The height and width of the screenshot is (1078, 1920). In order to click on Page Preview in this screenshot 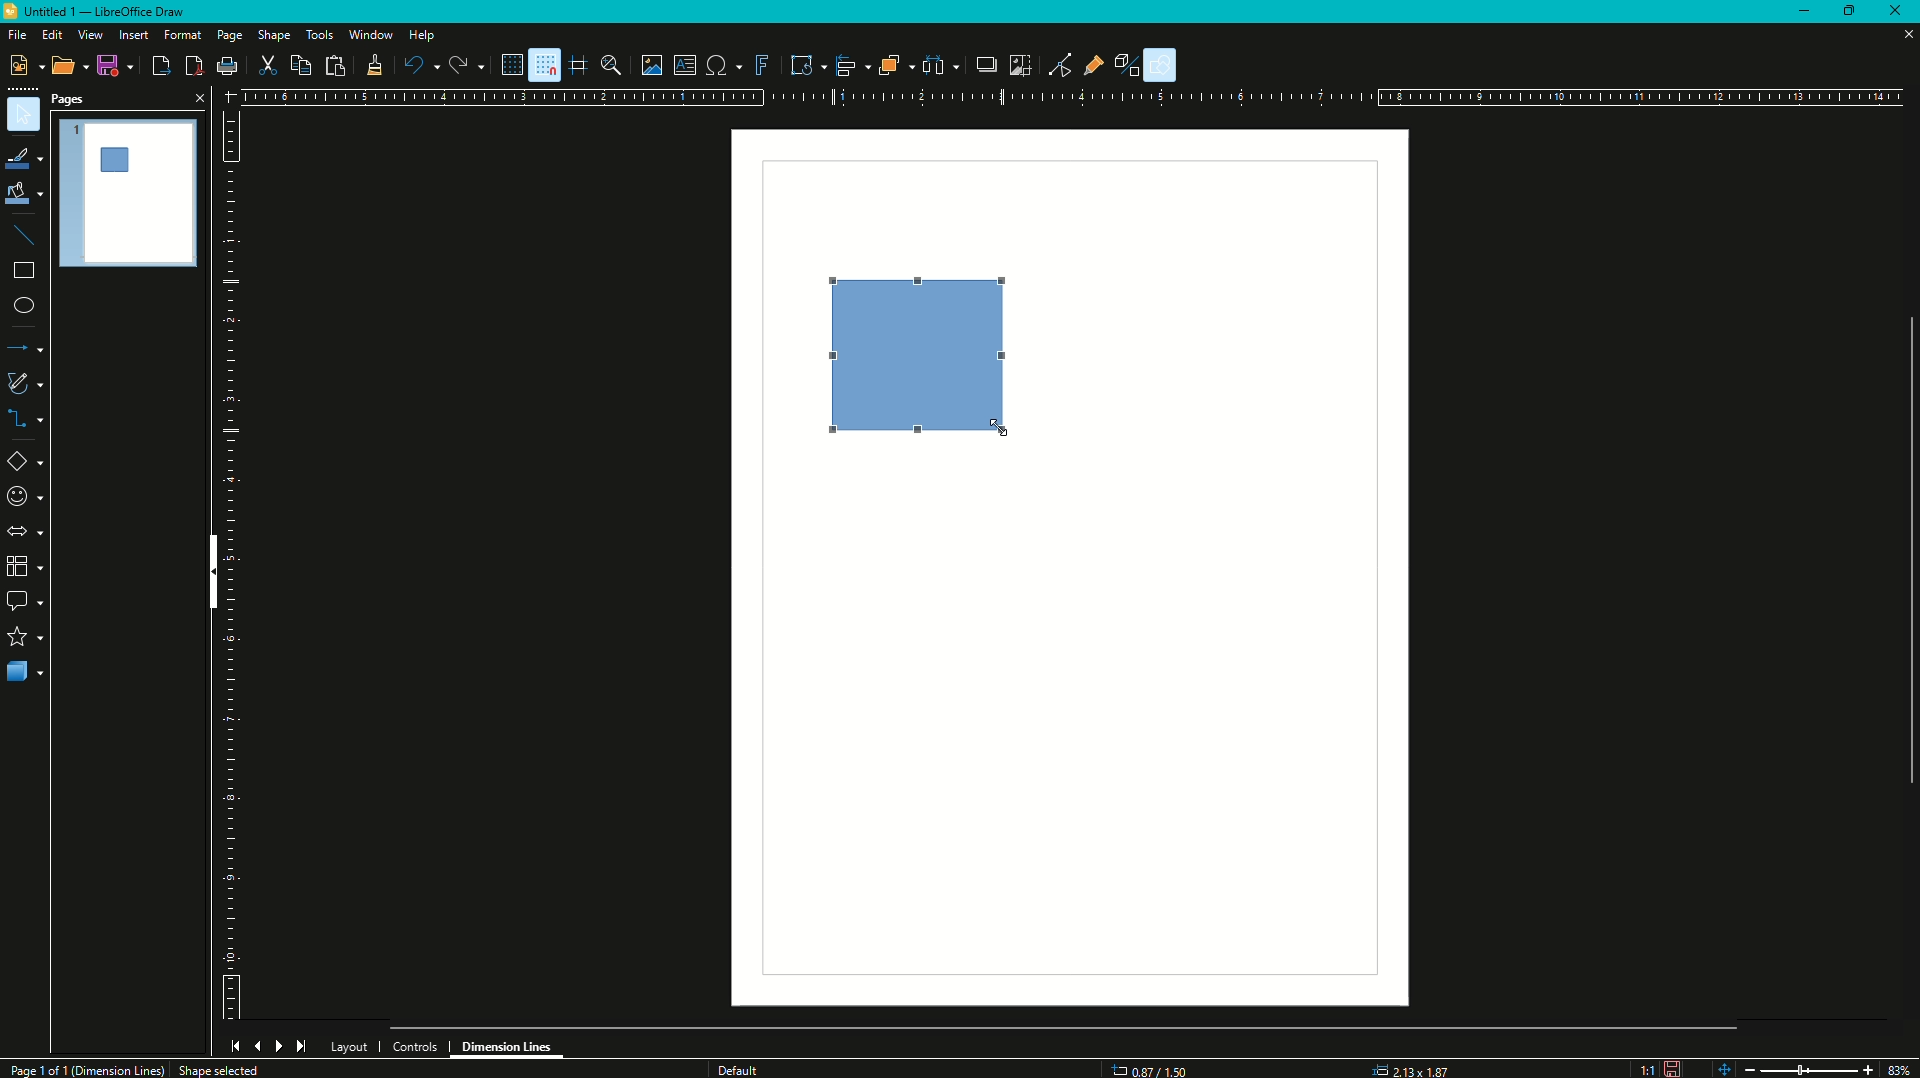, I will do `click(129, 190)`.